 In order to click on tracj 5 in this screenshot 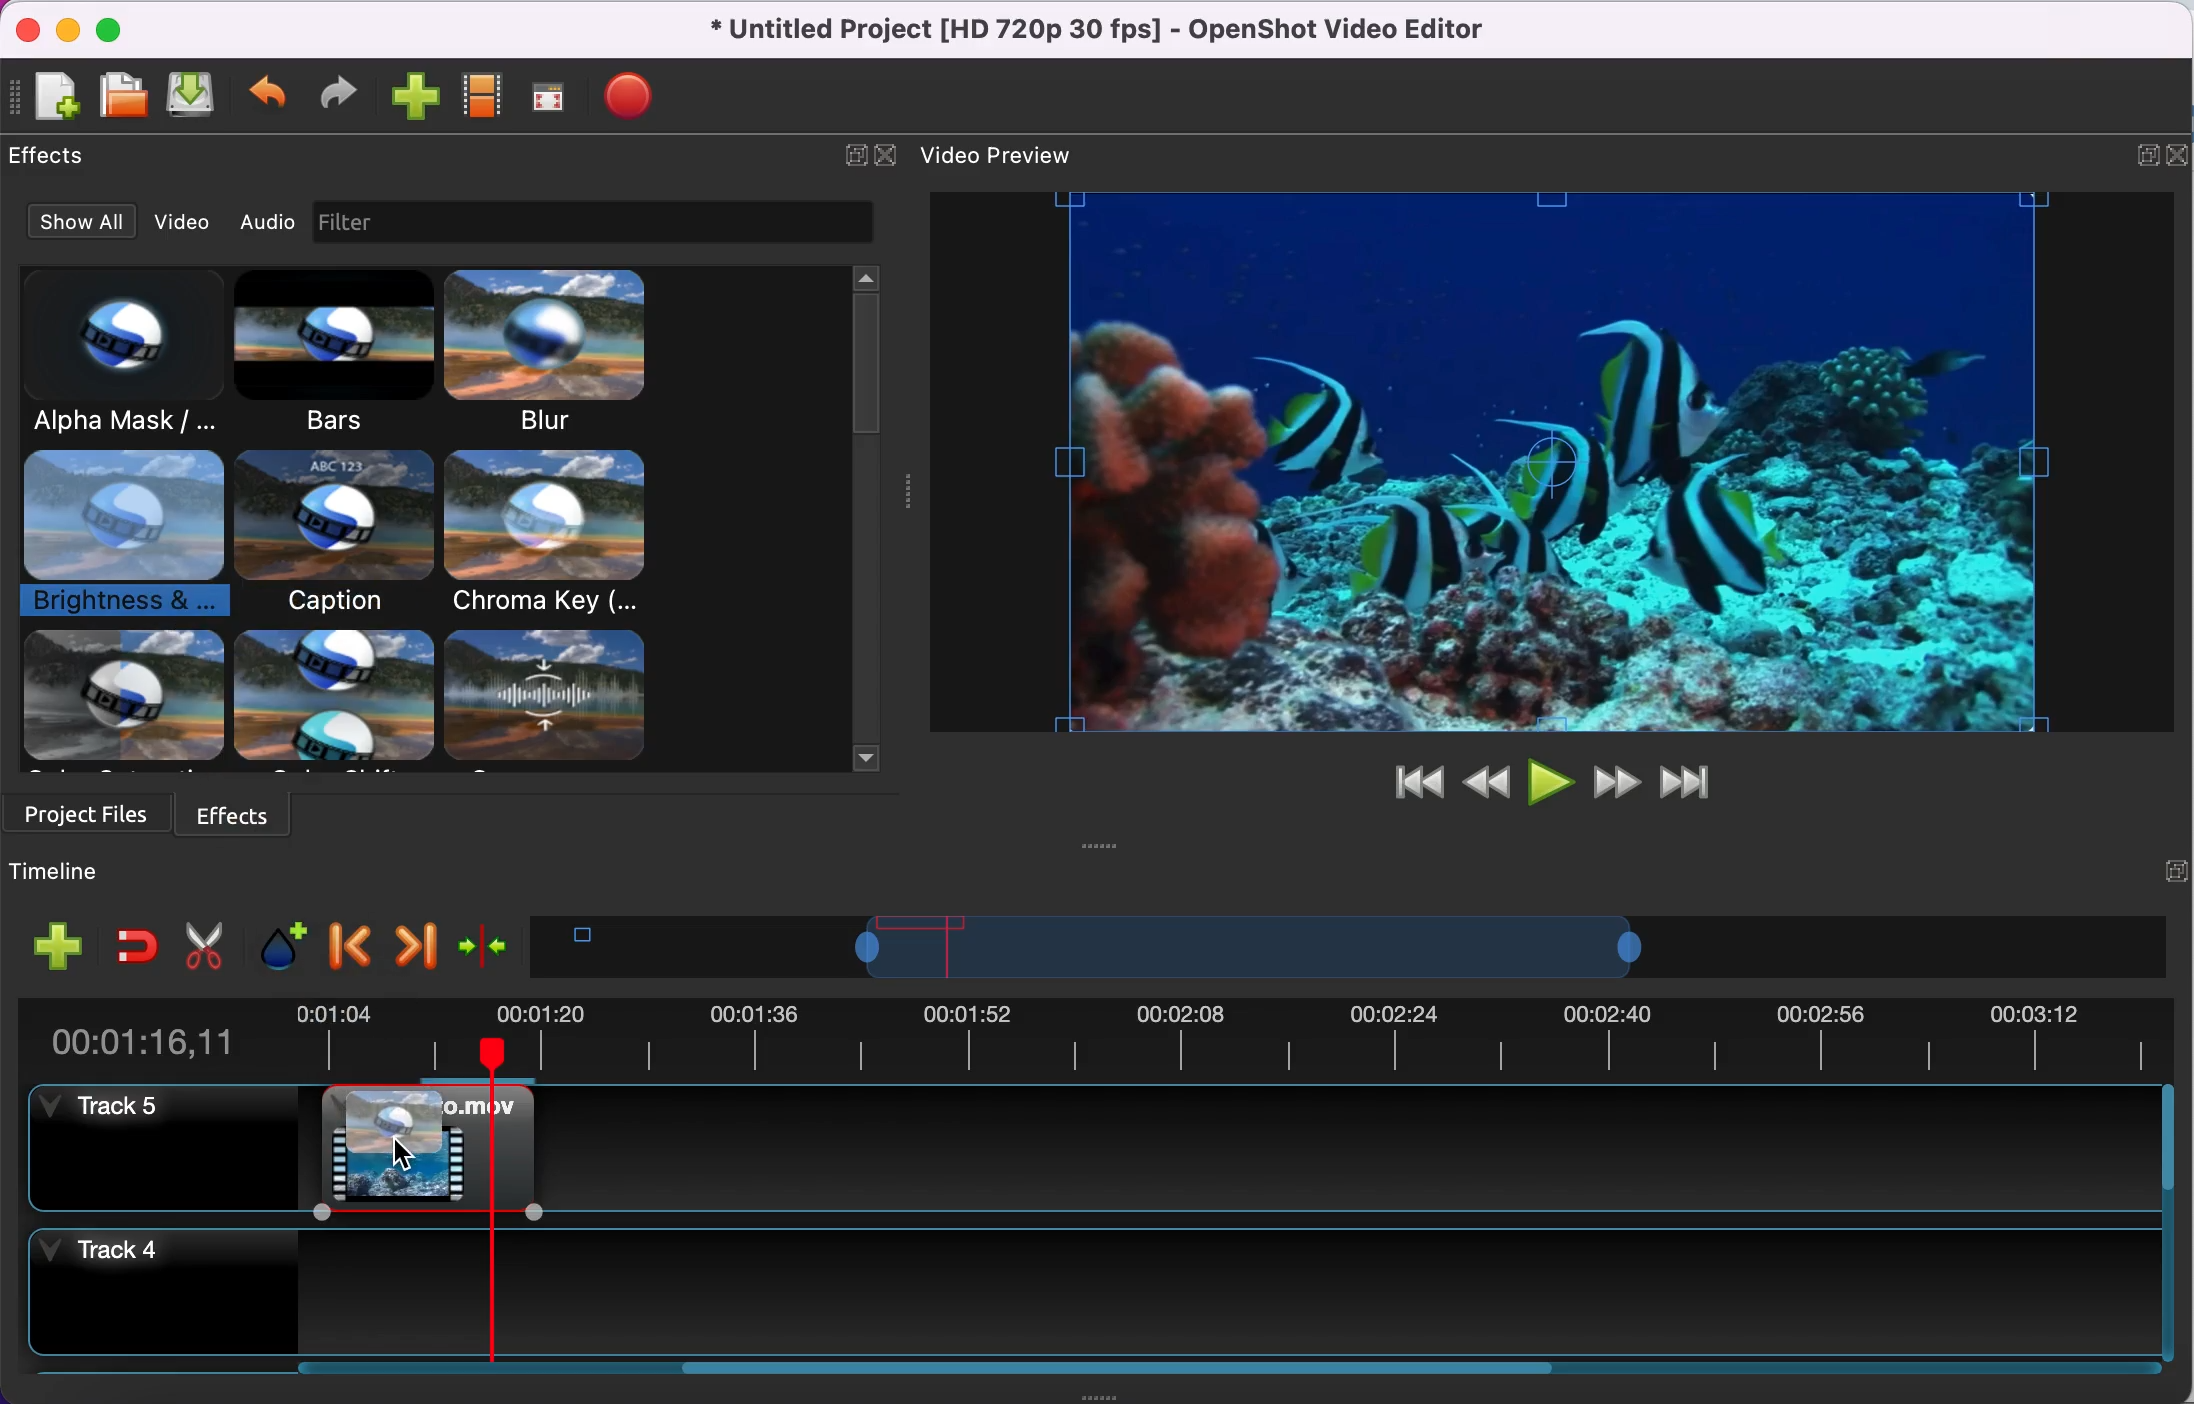, I will do `click(156, 1149)`.